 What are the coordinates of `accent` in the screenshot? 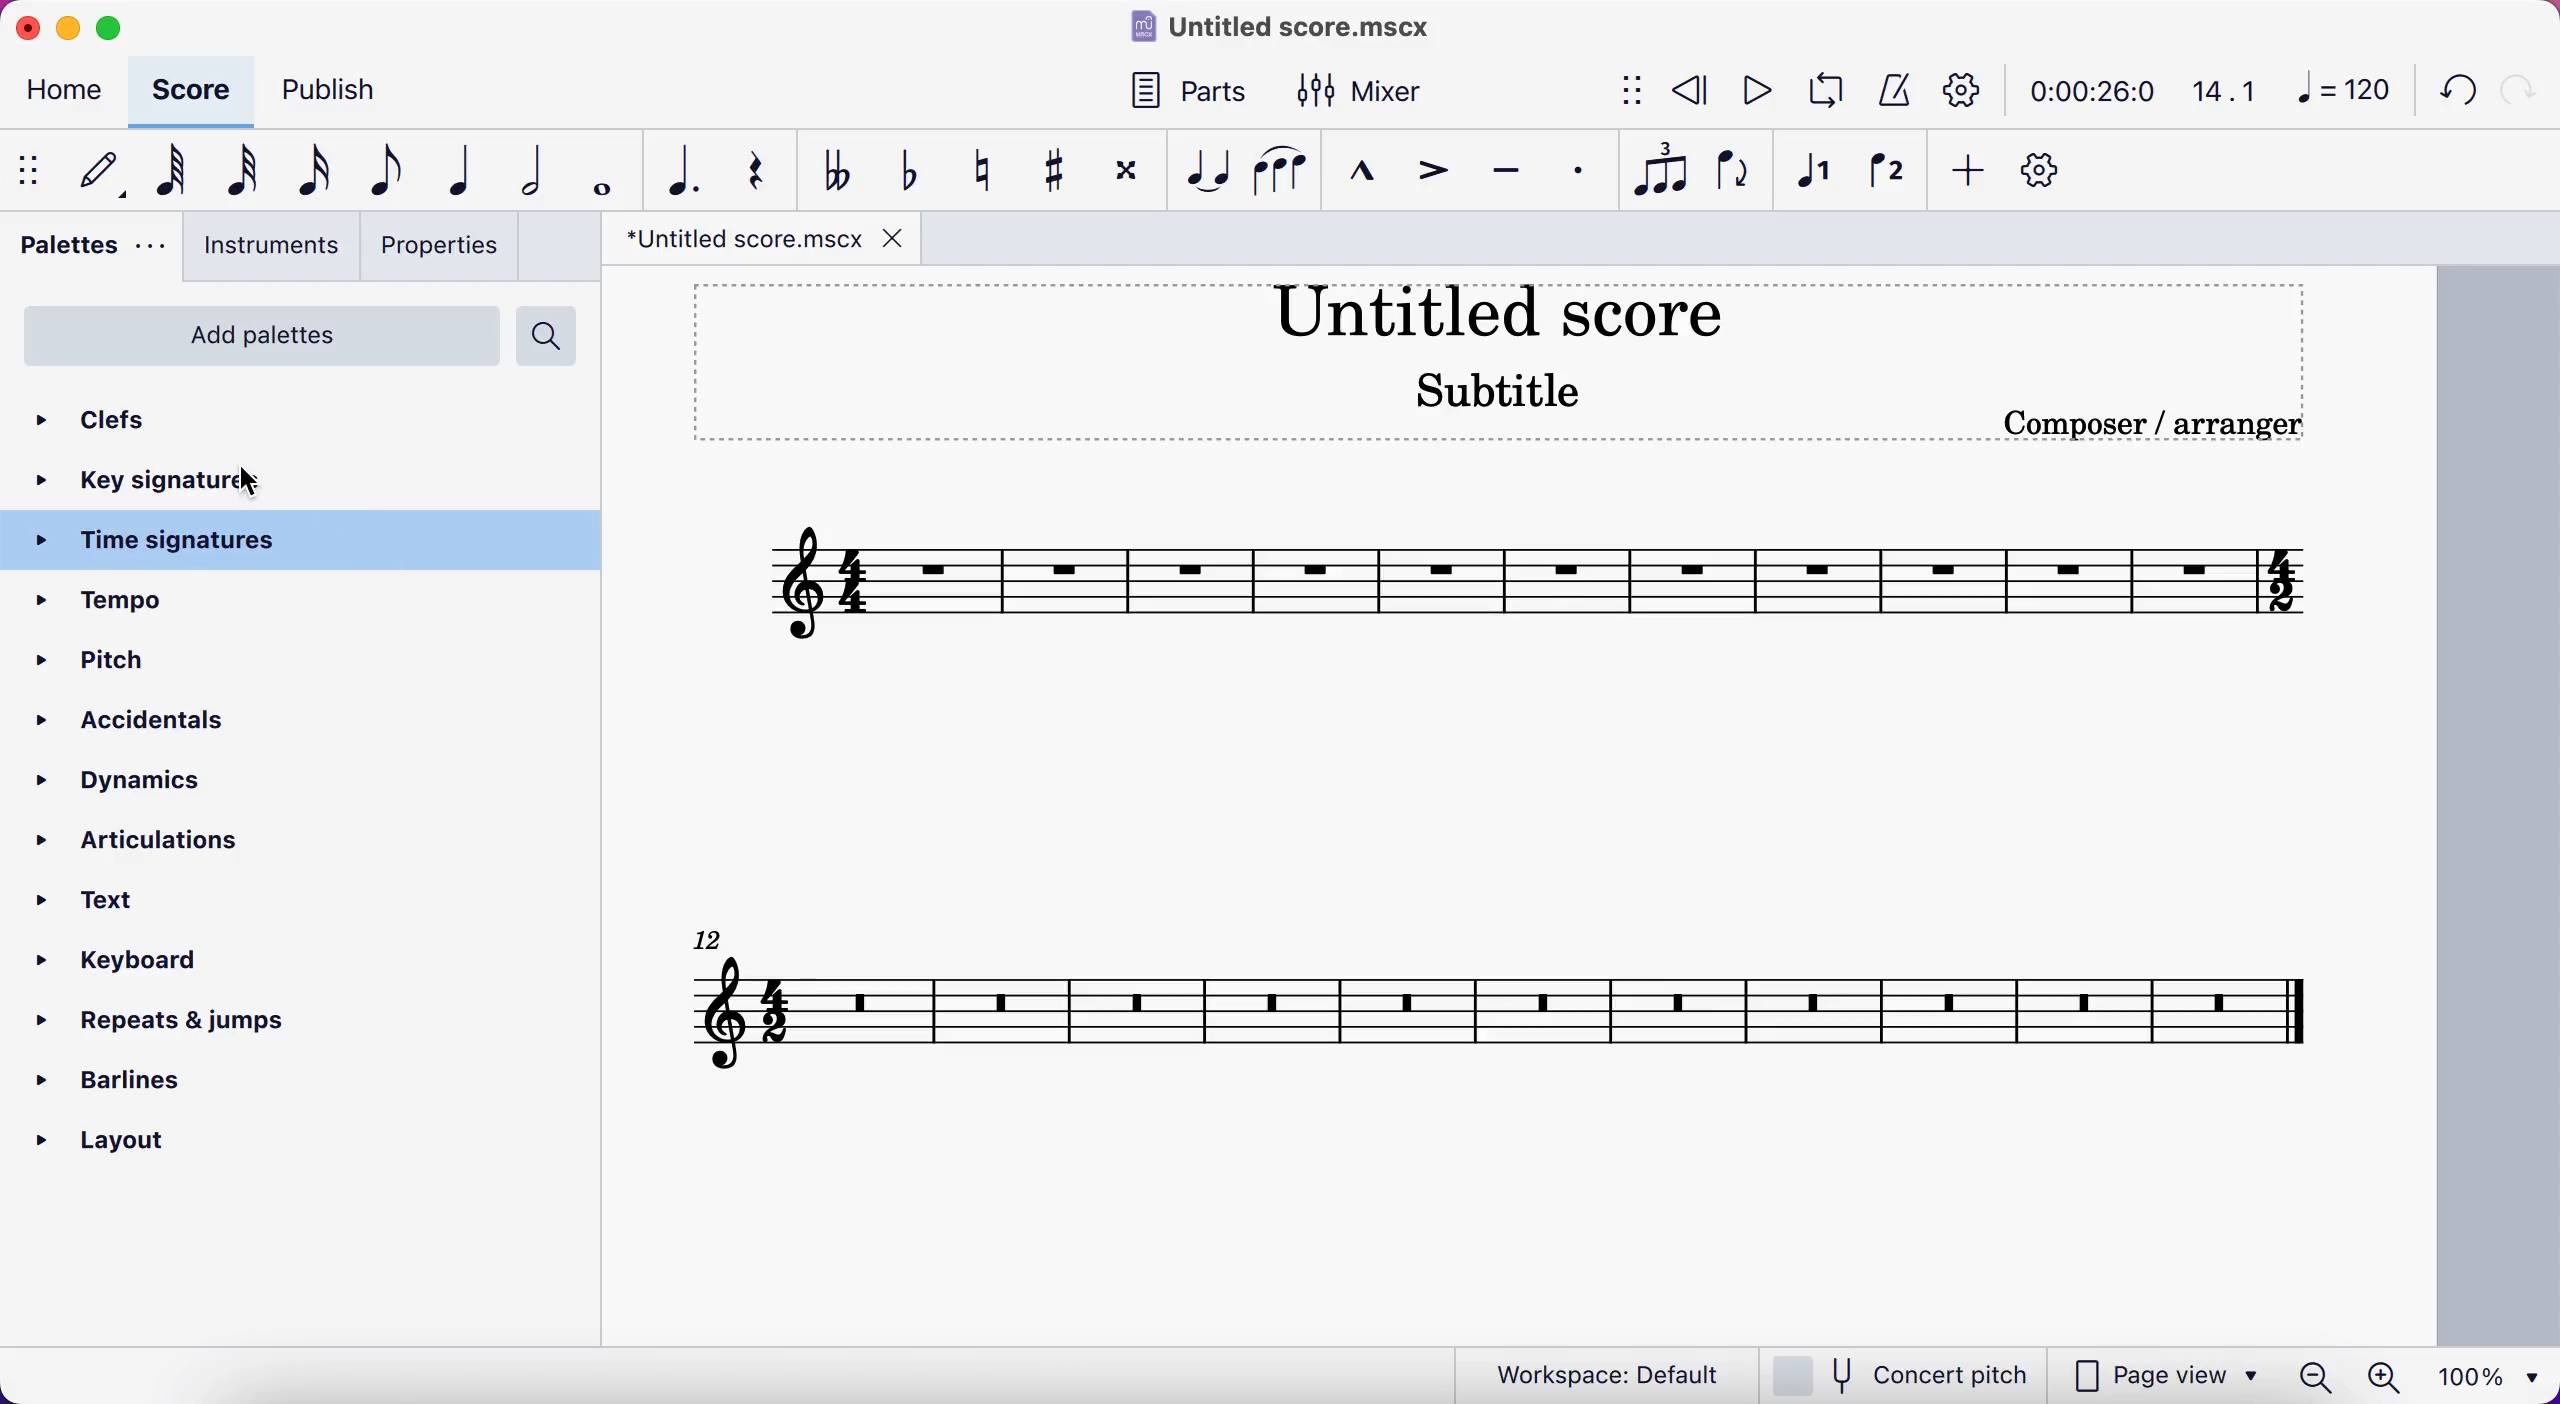 It's located at (1437, 182).